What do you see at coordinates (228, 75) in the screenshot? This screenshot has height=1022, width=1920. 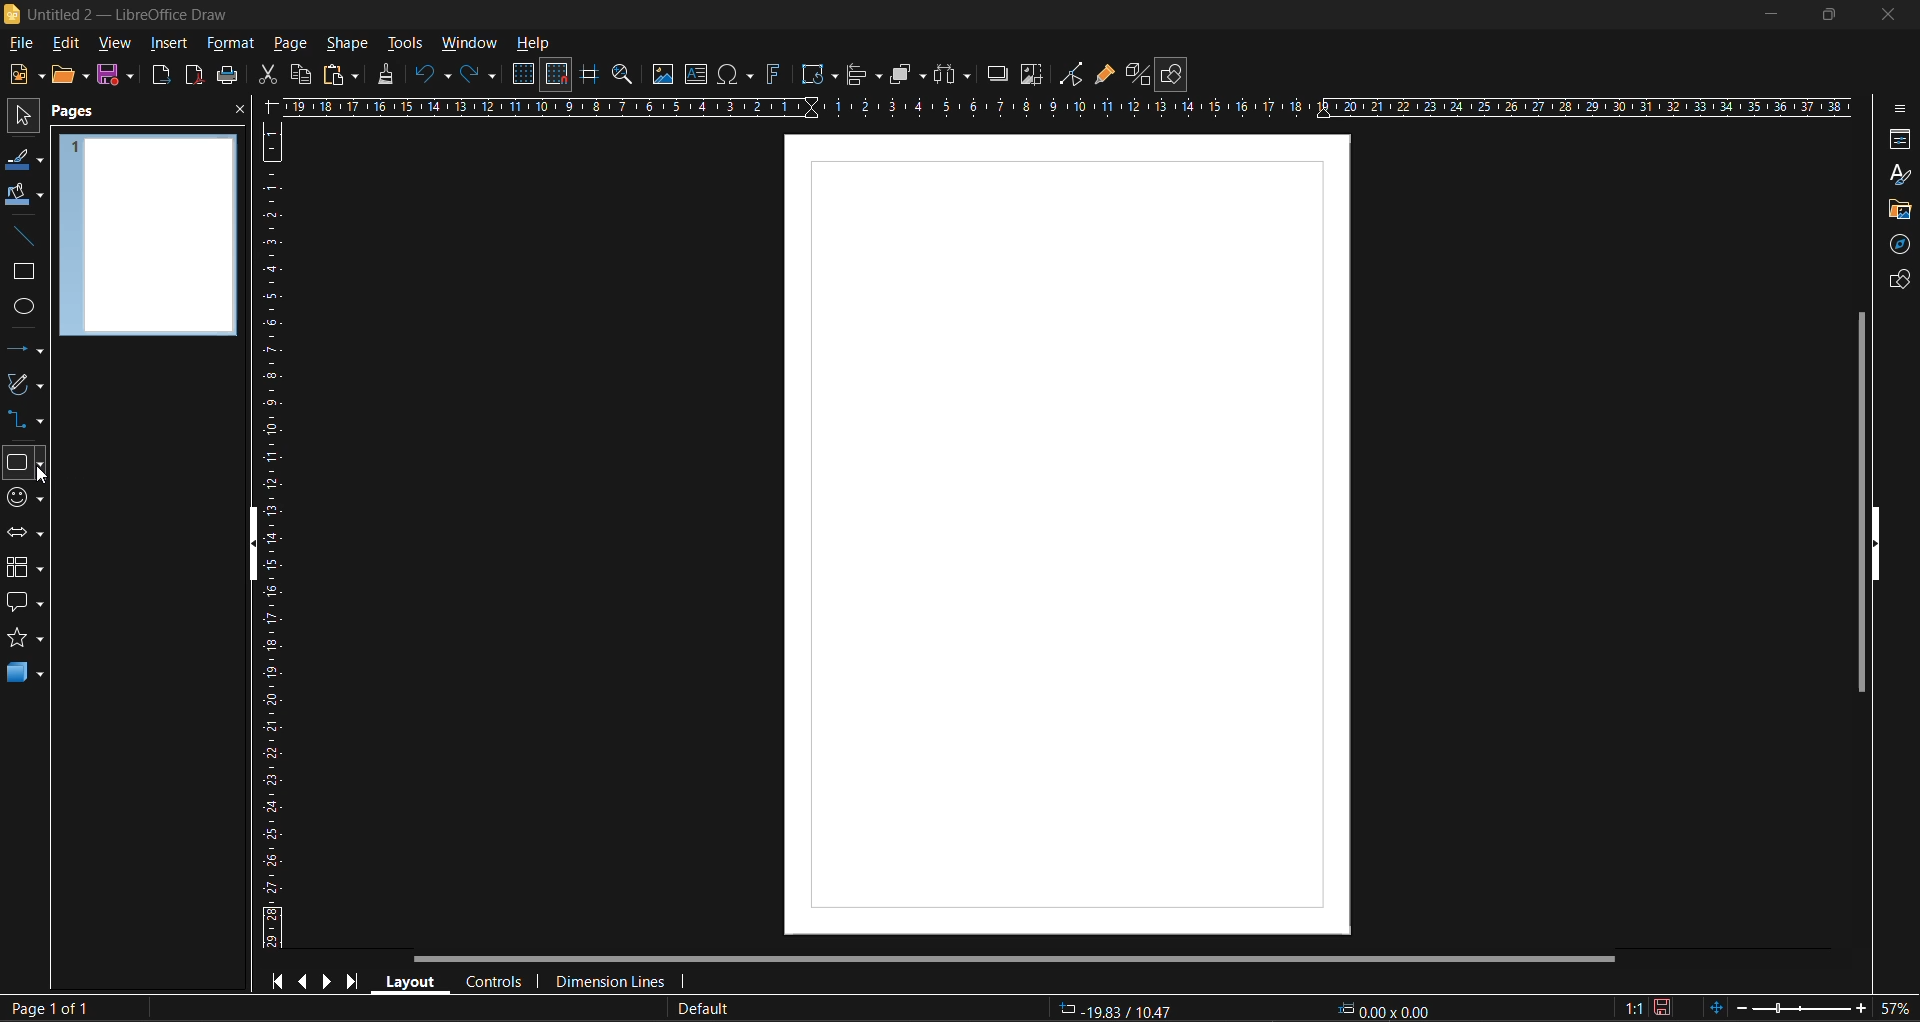 I see `save` at bounding box center [228, 75].